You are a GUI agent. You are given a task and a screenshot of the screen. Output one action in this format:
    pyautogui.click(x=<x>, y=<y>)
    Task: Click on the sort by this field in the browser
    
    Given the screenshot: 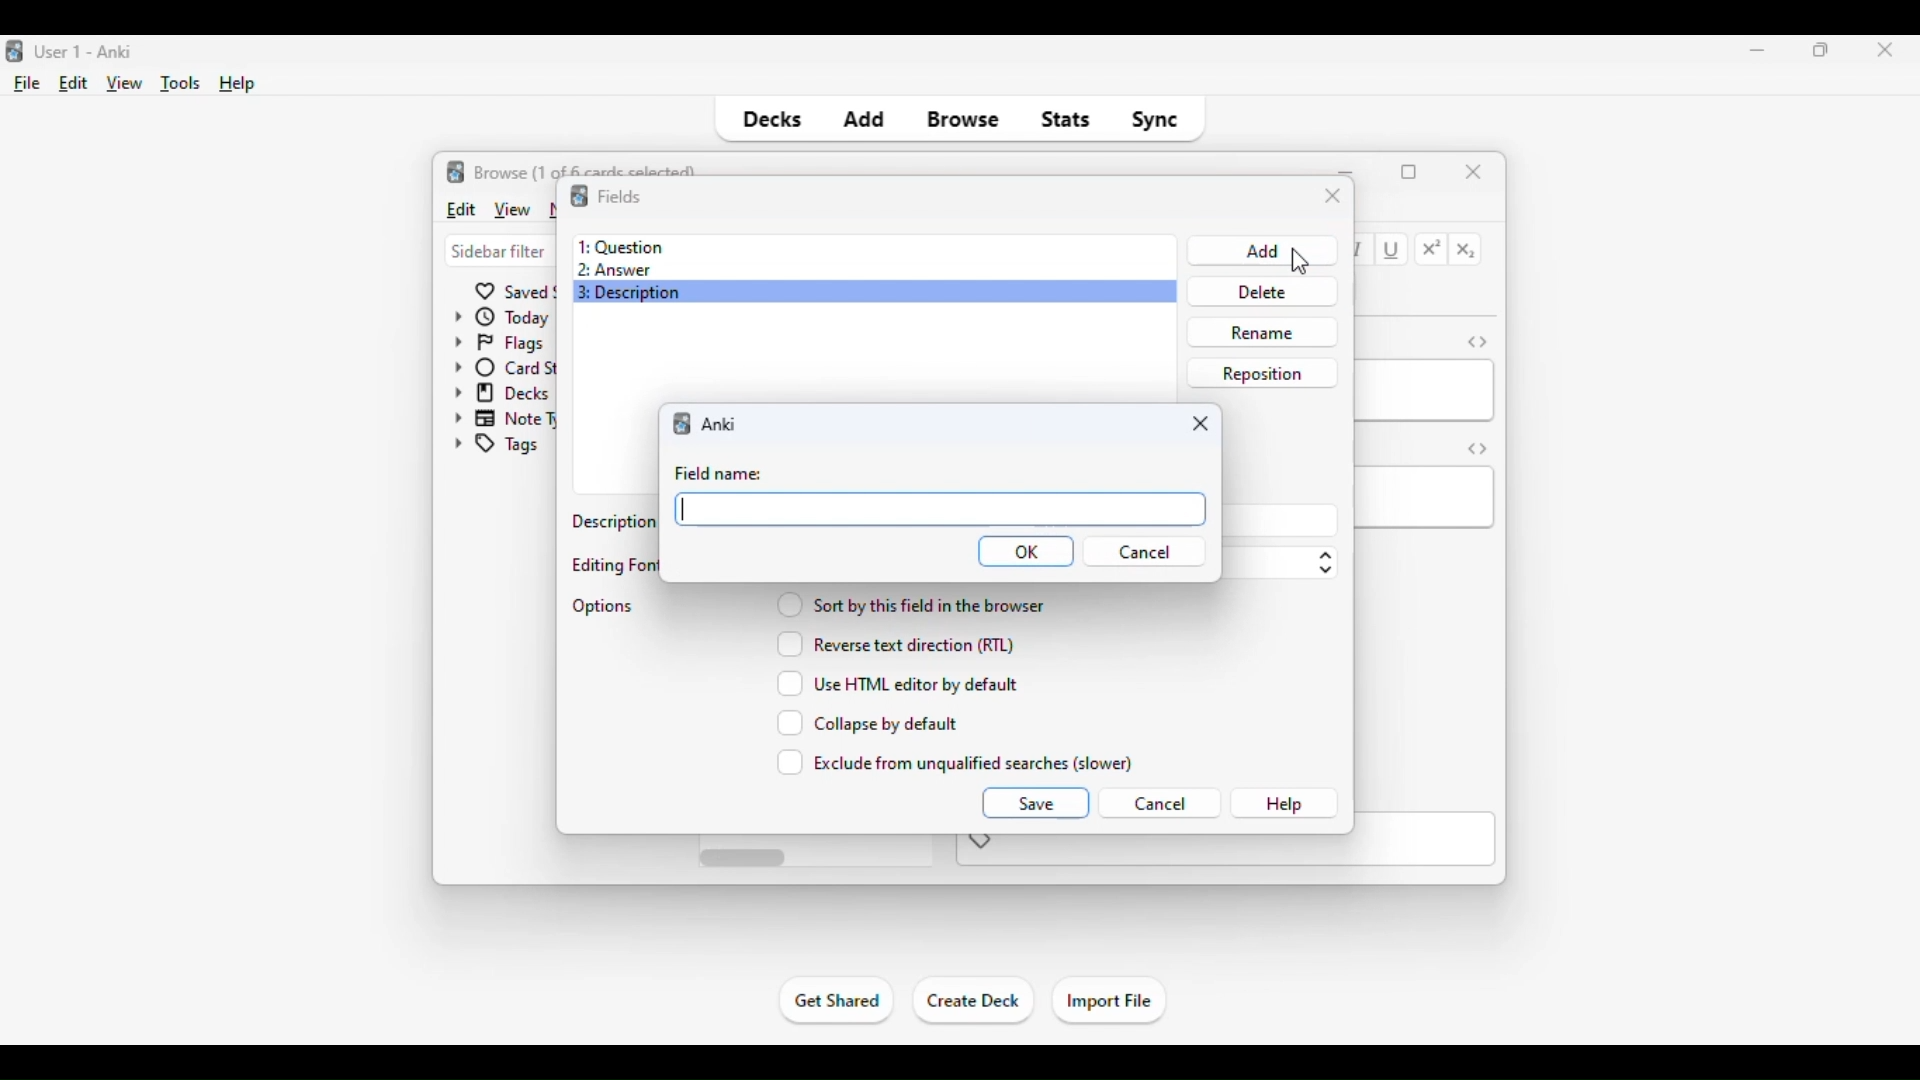 What is the action you would take?
    pyautogui.click(x=910, y=603)
    